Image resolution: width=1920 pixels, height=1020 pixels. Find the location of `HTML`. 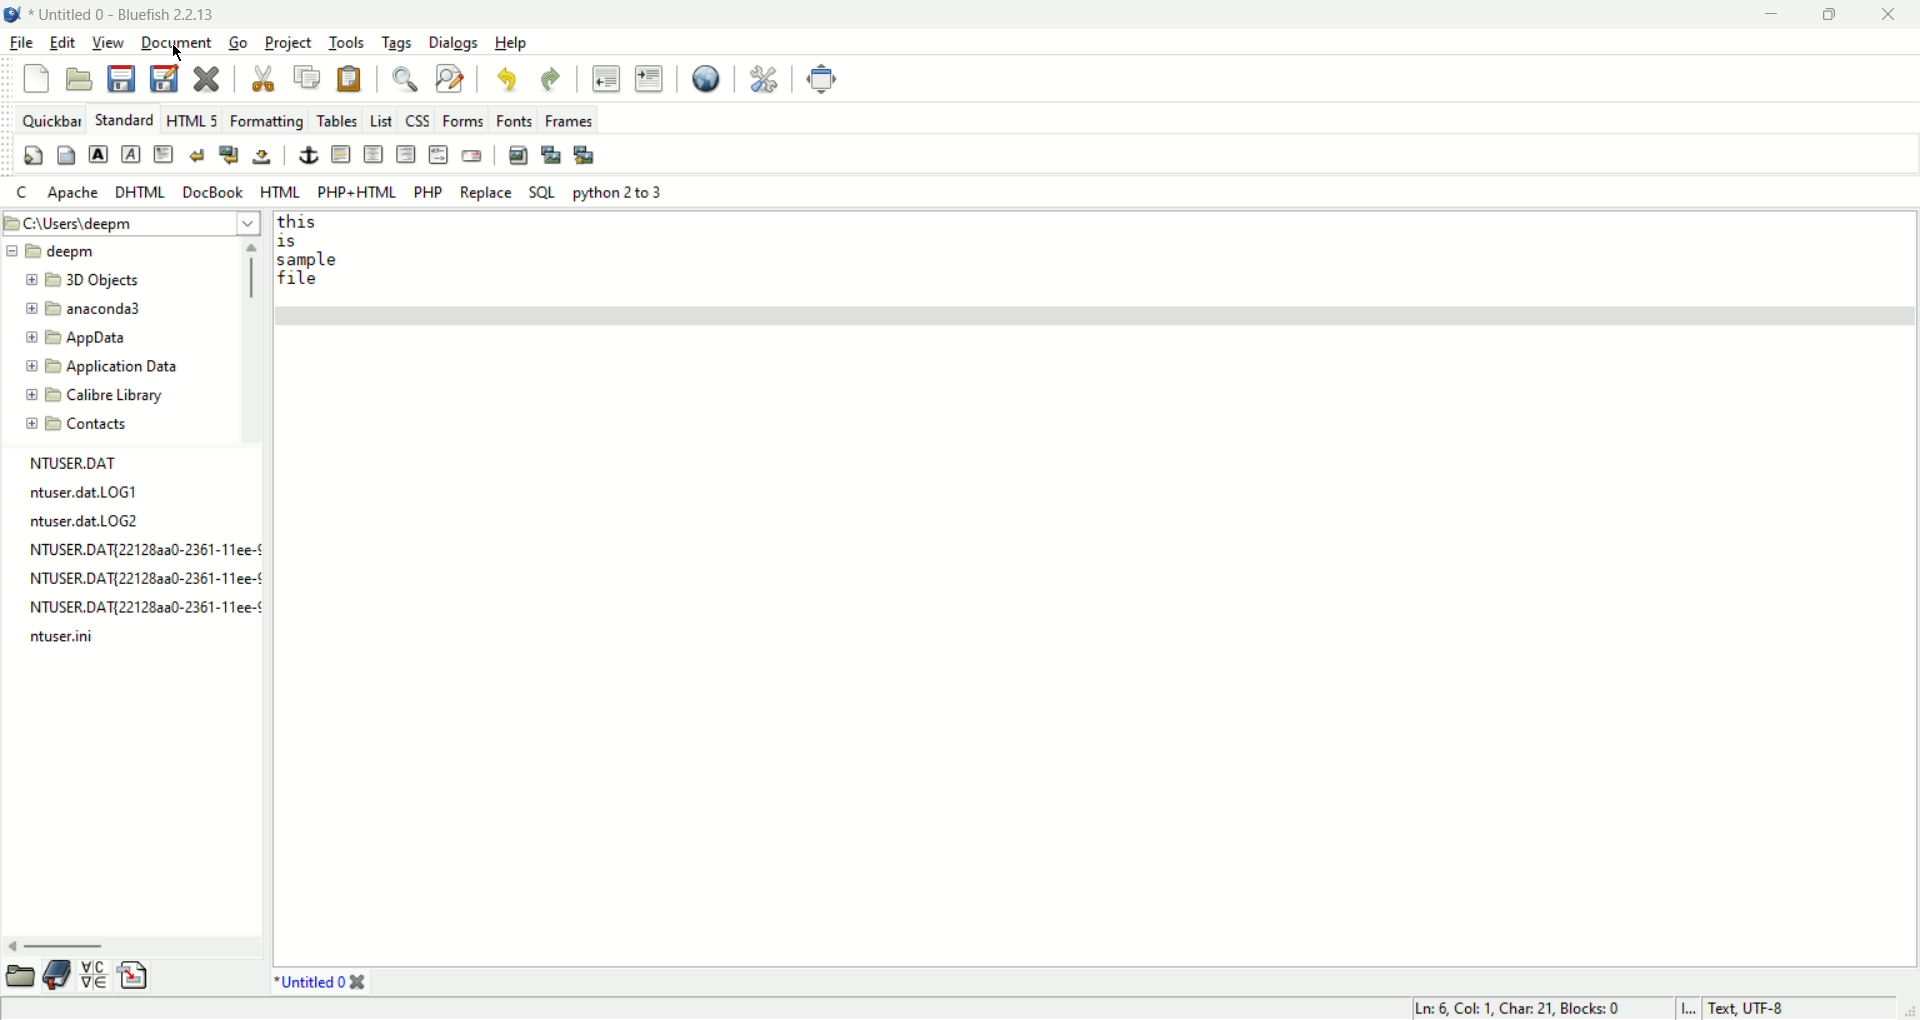

HTML is located at coordinates (280, 192).